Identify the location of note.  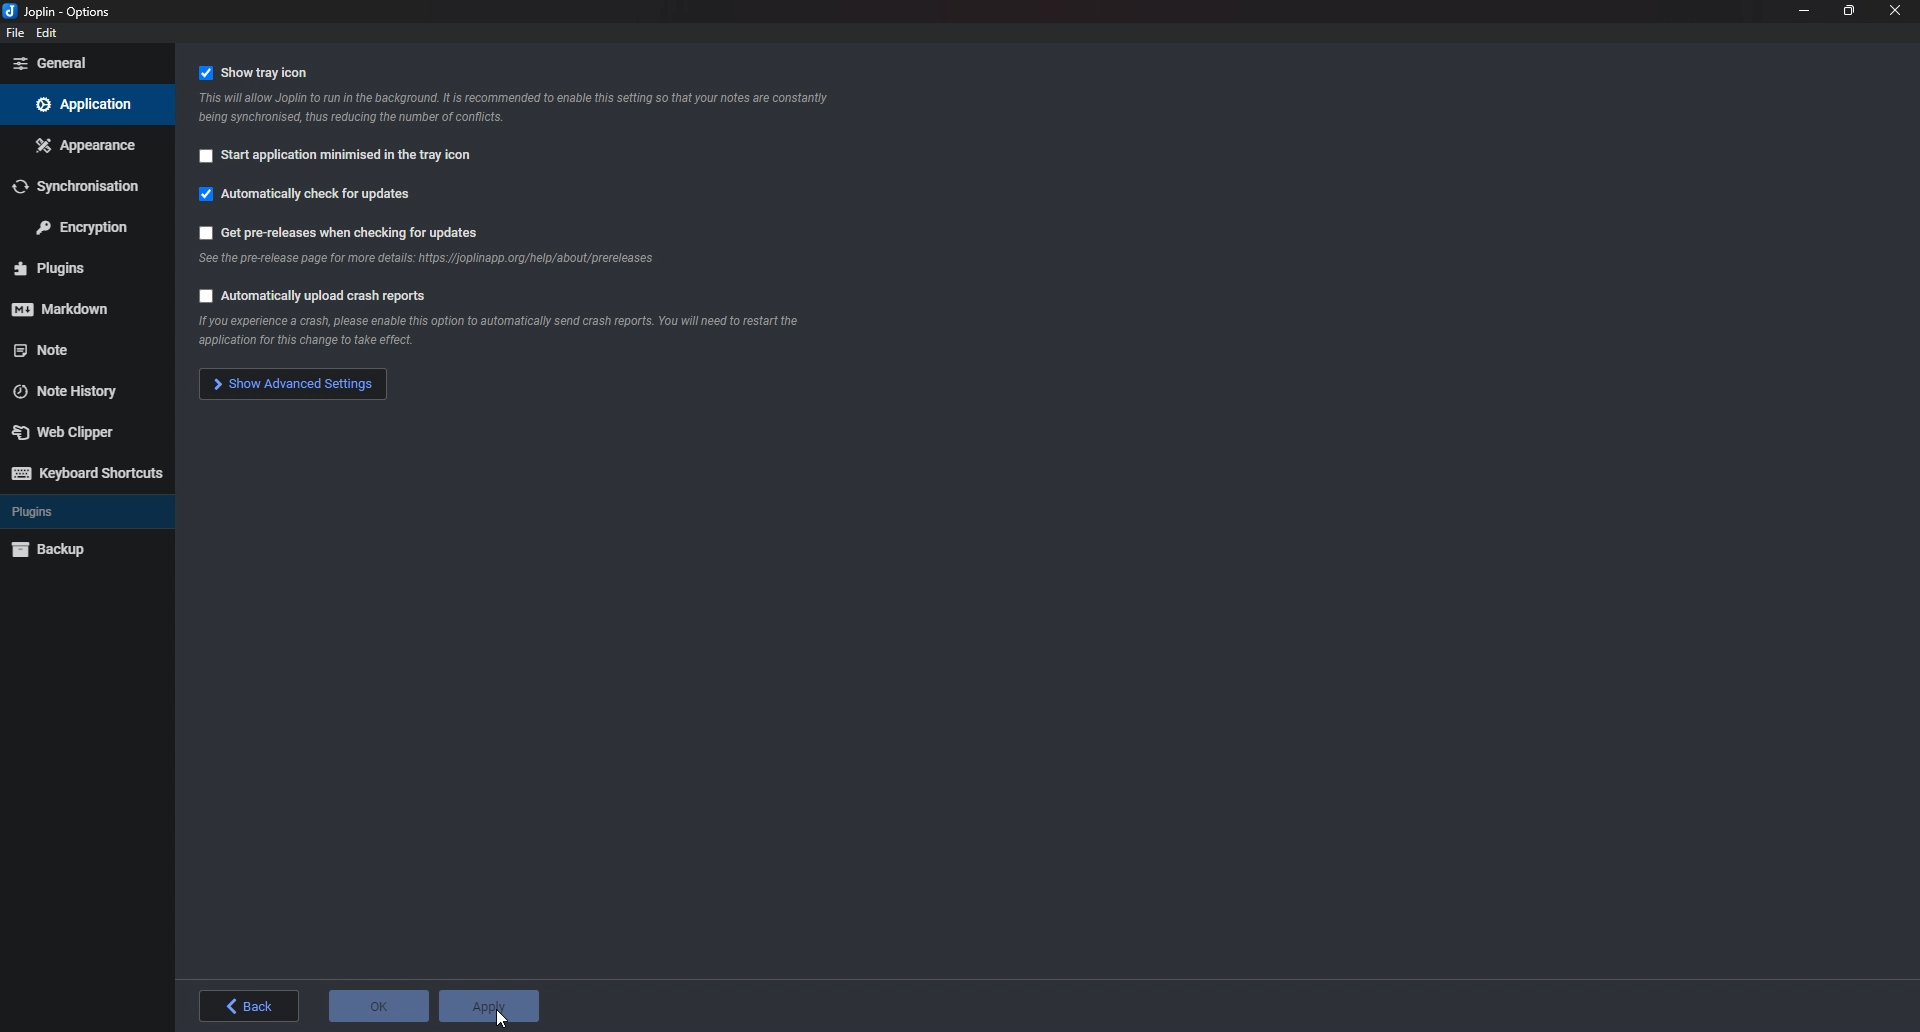
(74, 350).